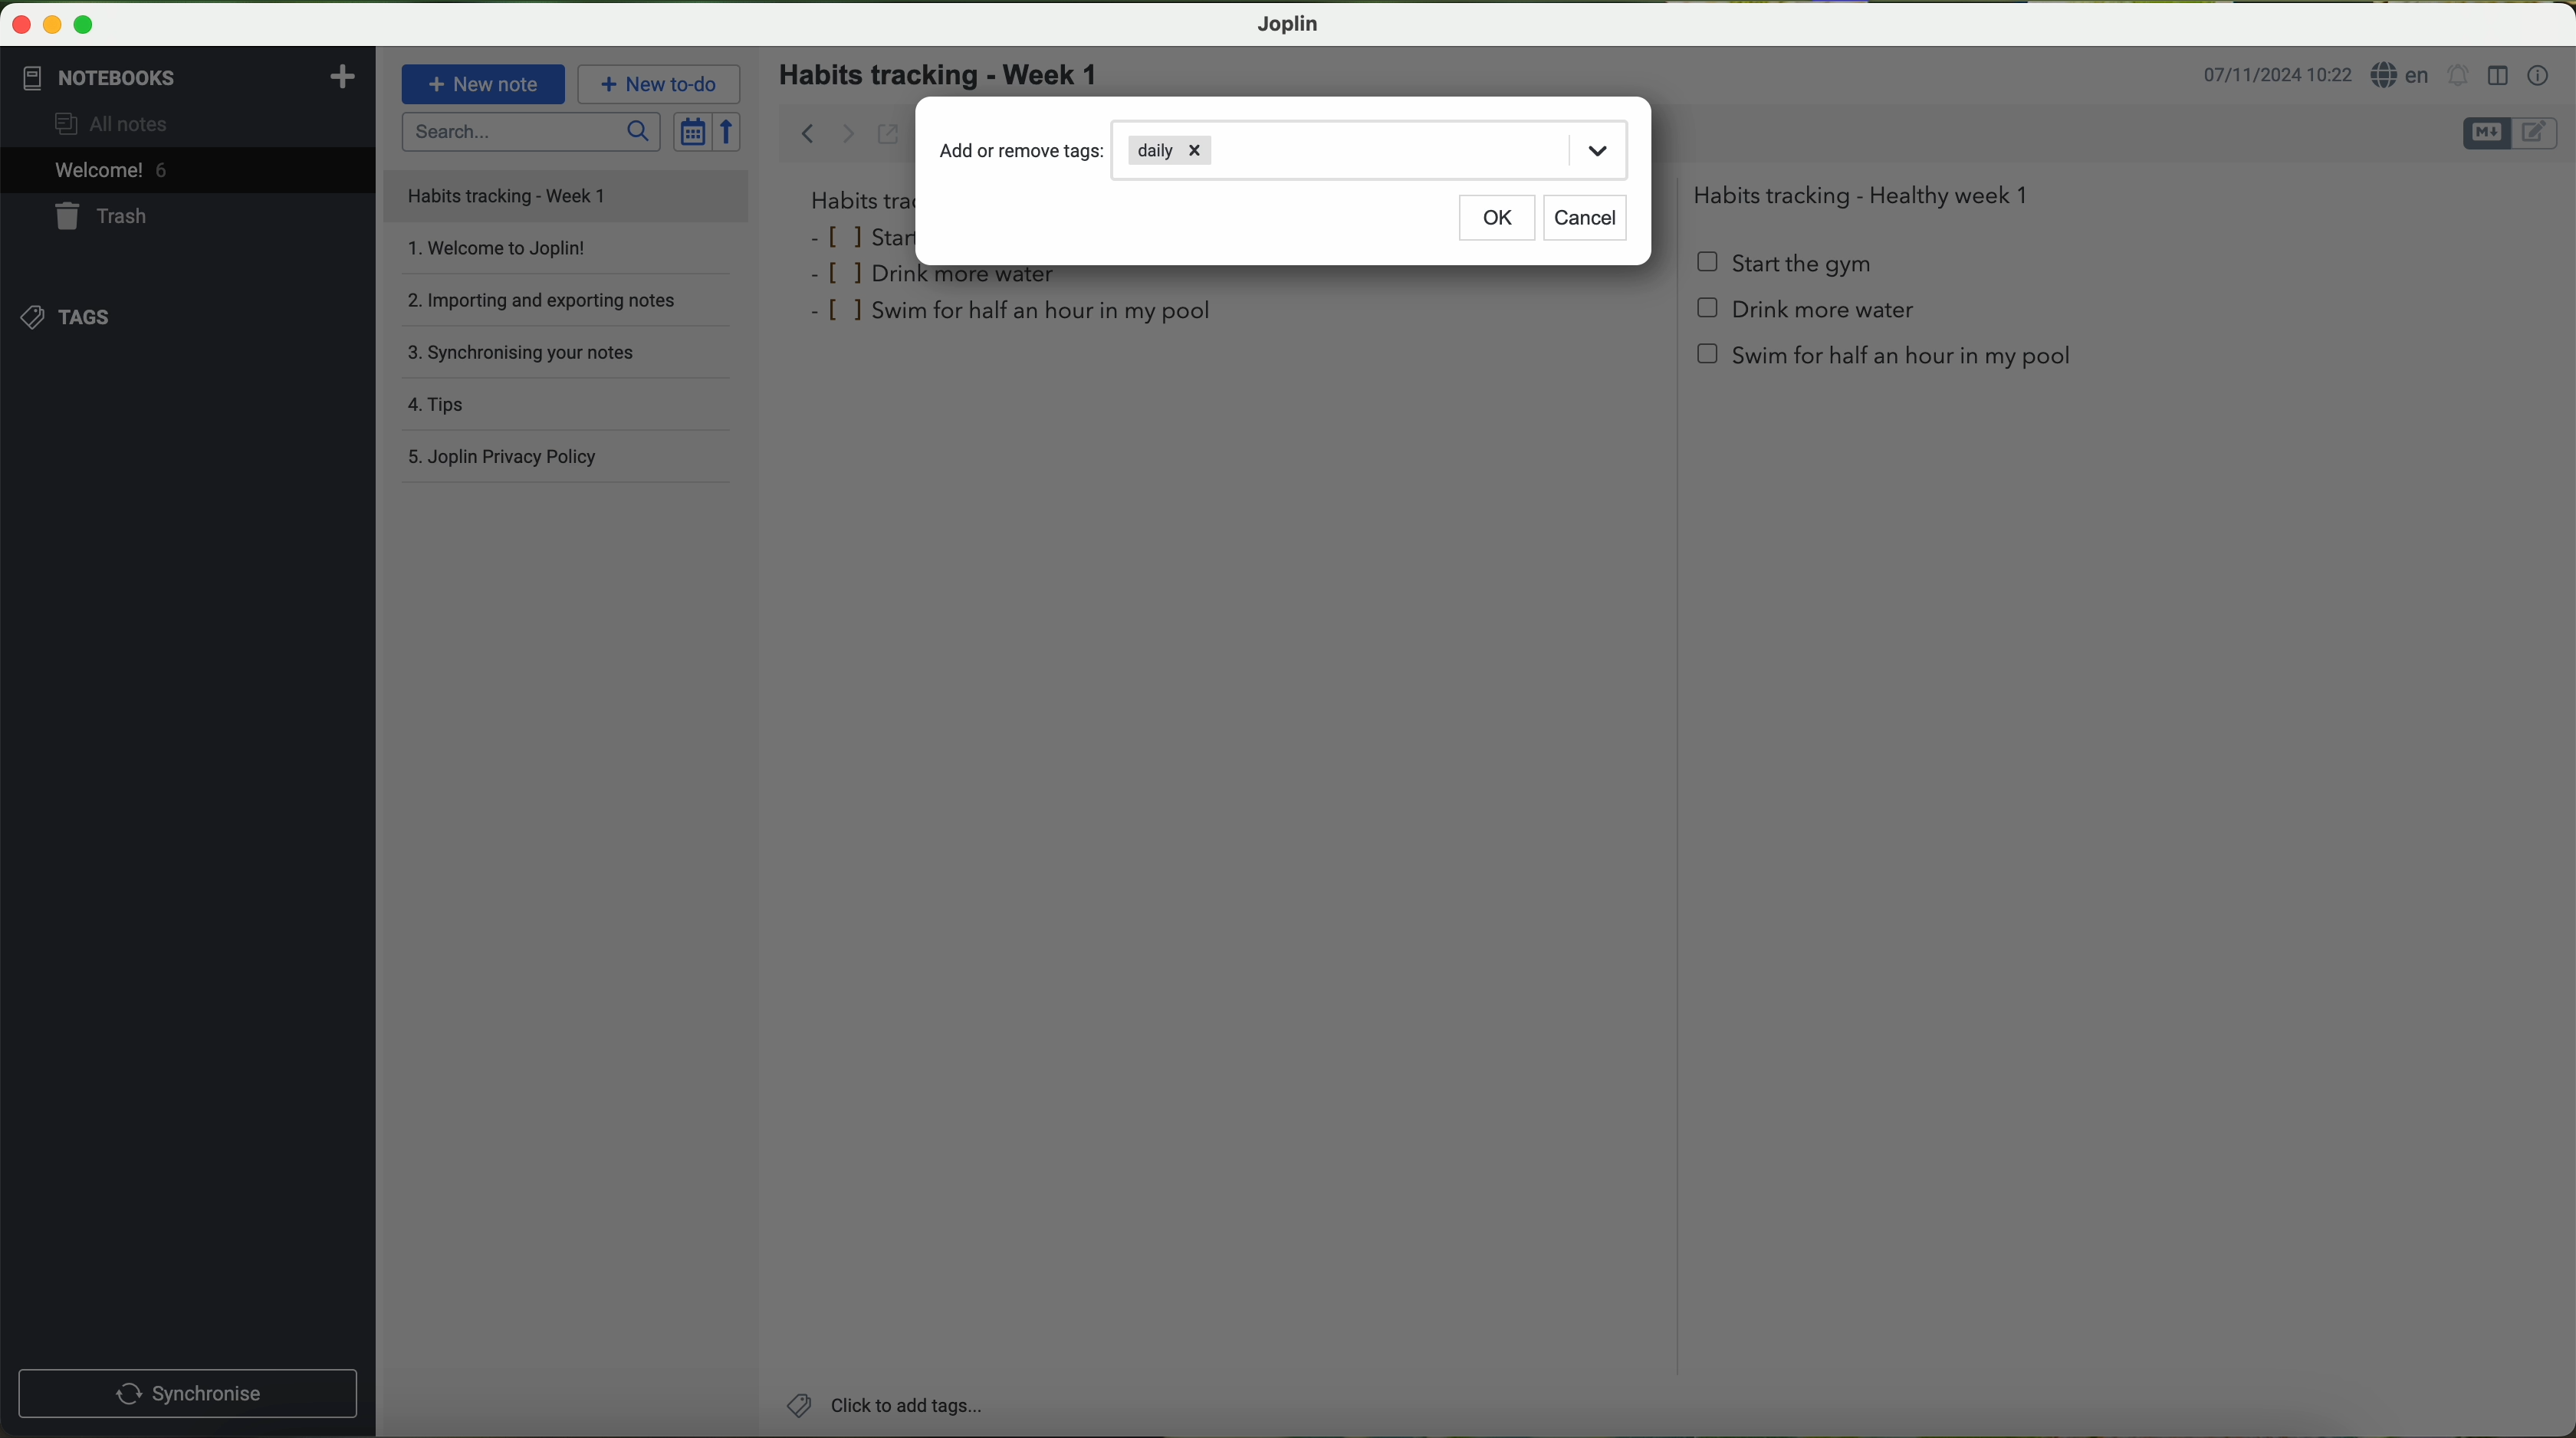 The image size is (2576, 1438). Describe the element at coordinates (692, 131) in the screenshot. I see `toggle sort order field` at that location.